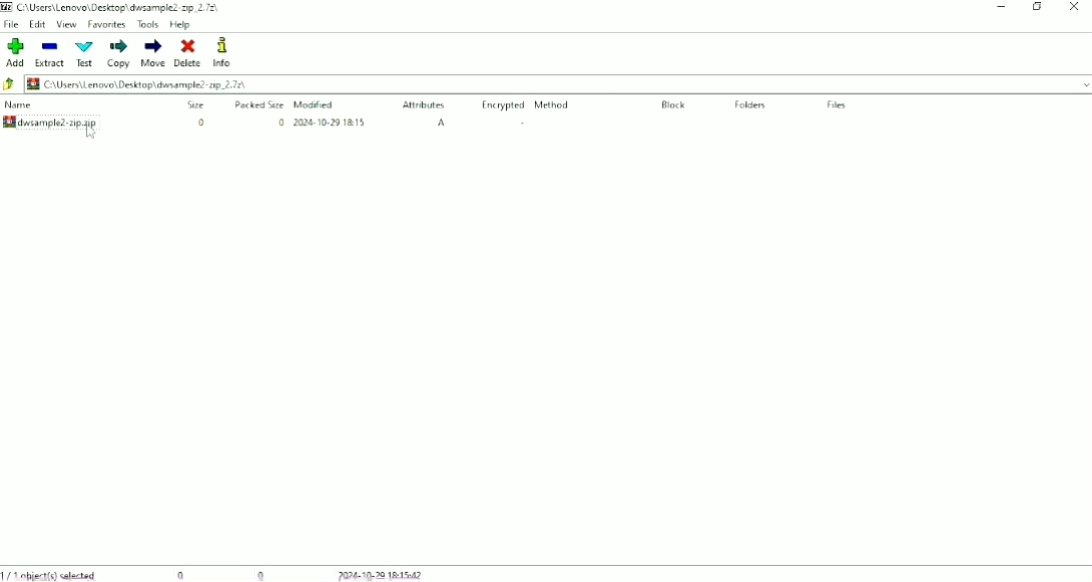 This screenshot has height=582, width=1092. What do you see at coordinates (317, 104) in the screenshot?
I see `Modified` at bounding box center [317, 104].